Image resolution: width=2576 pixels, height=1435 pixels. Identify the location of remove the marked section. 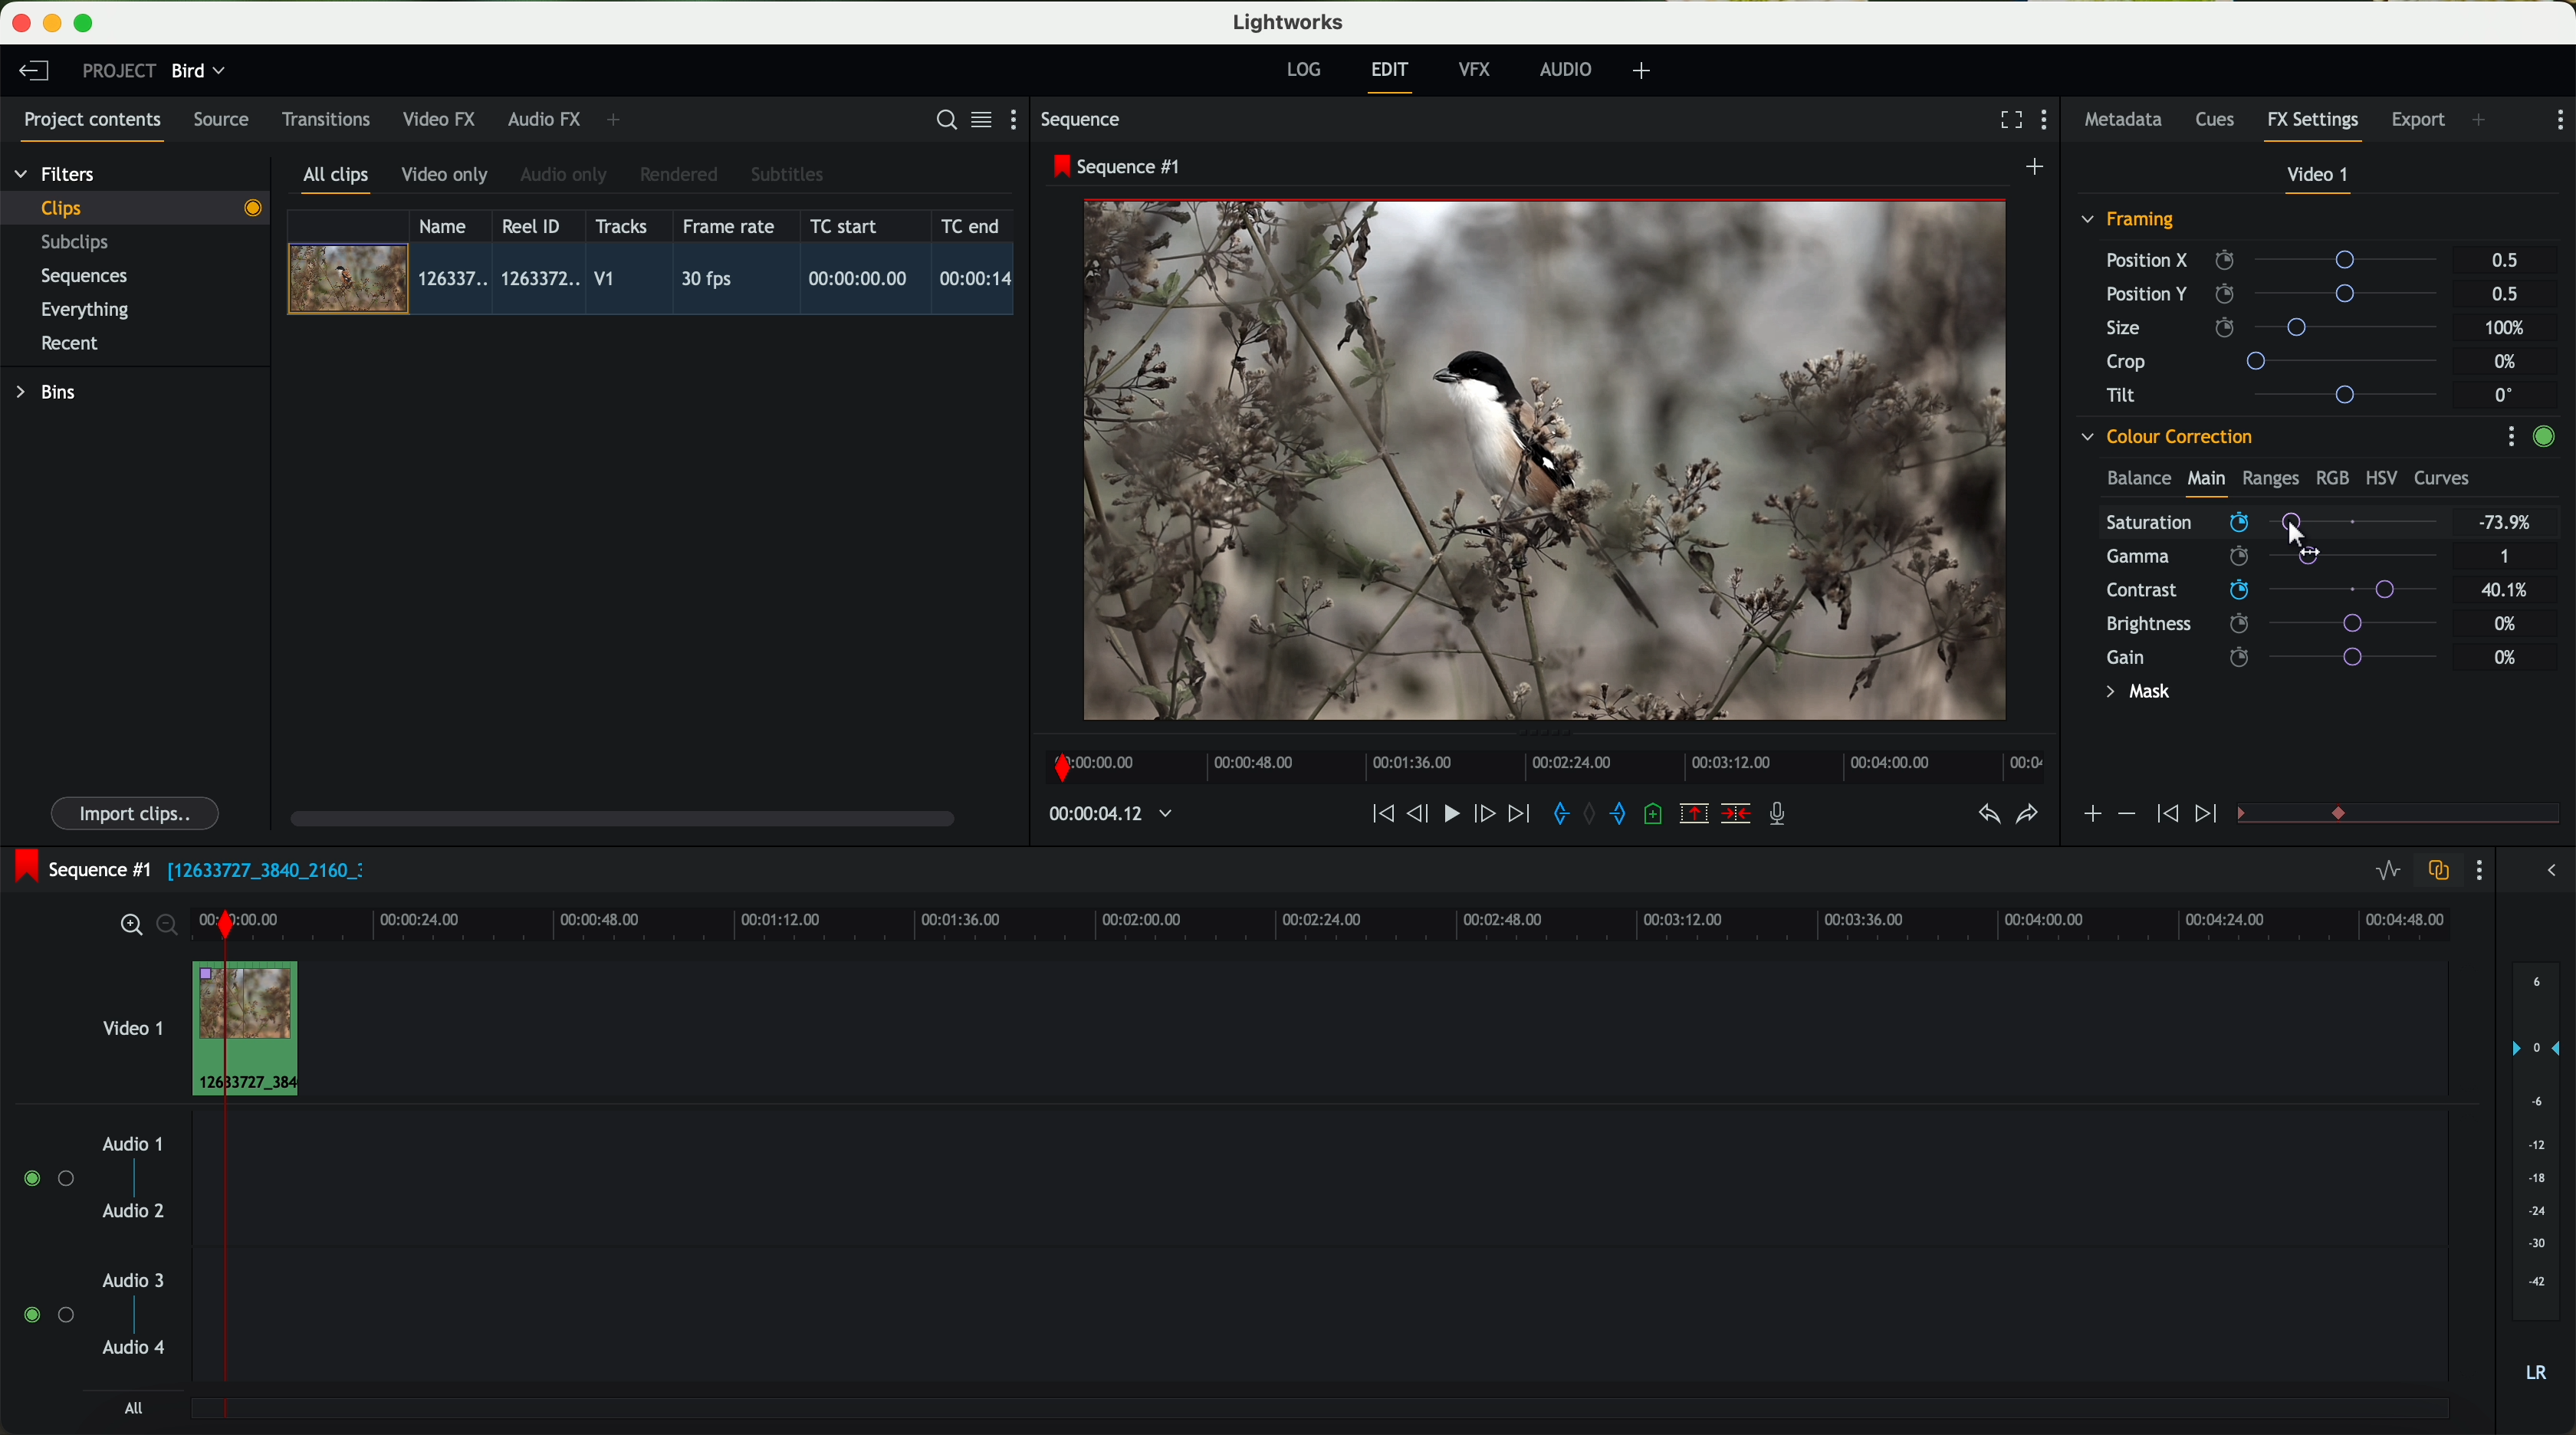
(1696, 814).